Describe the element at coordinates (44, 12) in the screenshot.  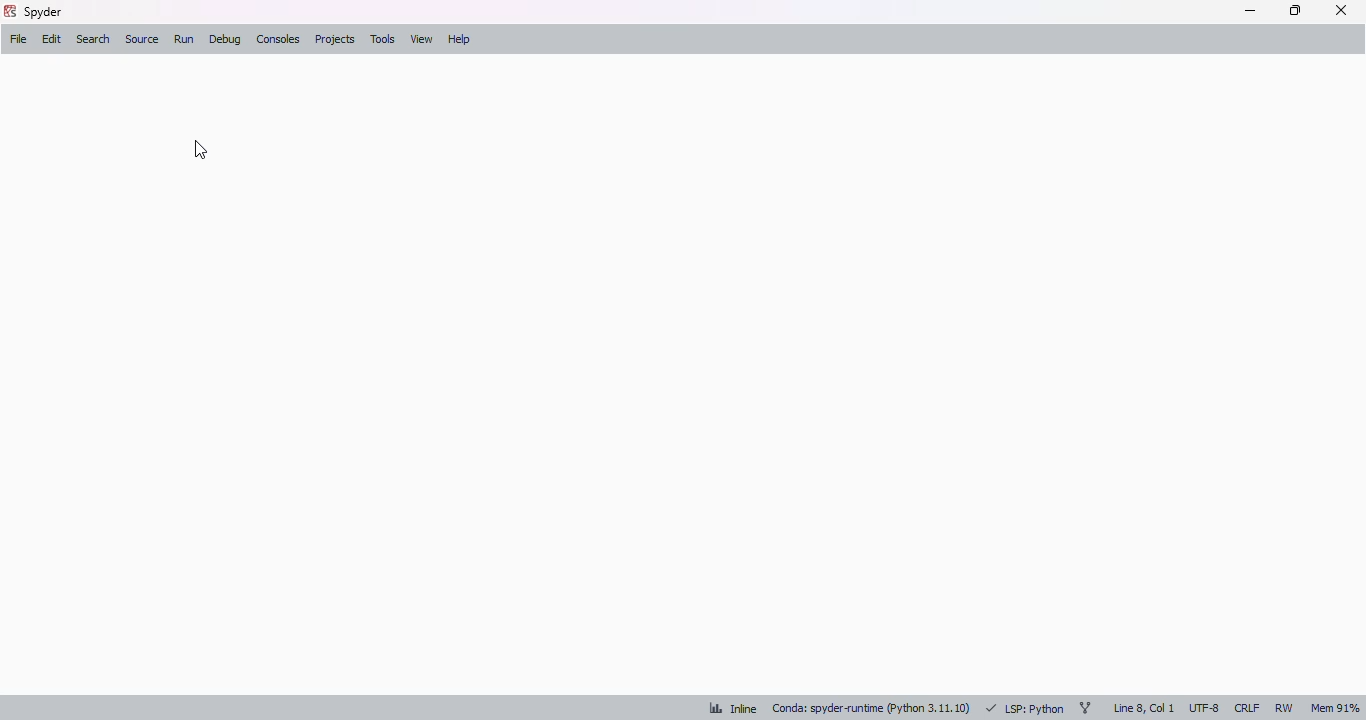
I see `spyder` at that location.